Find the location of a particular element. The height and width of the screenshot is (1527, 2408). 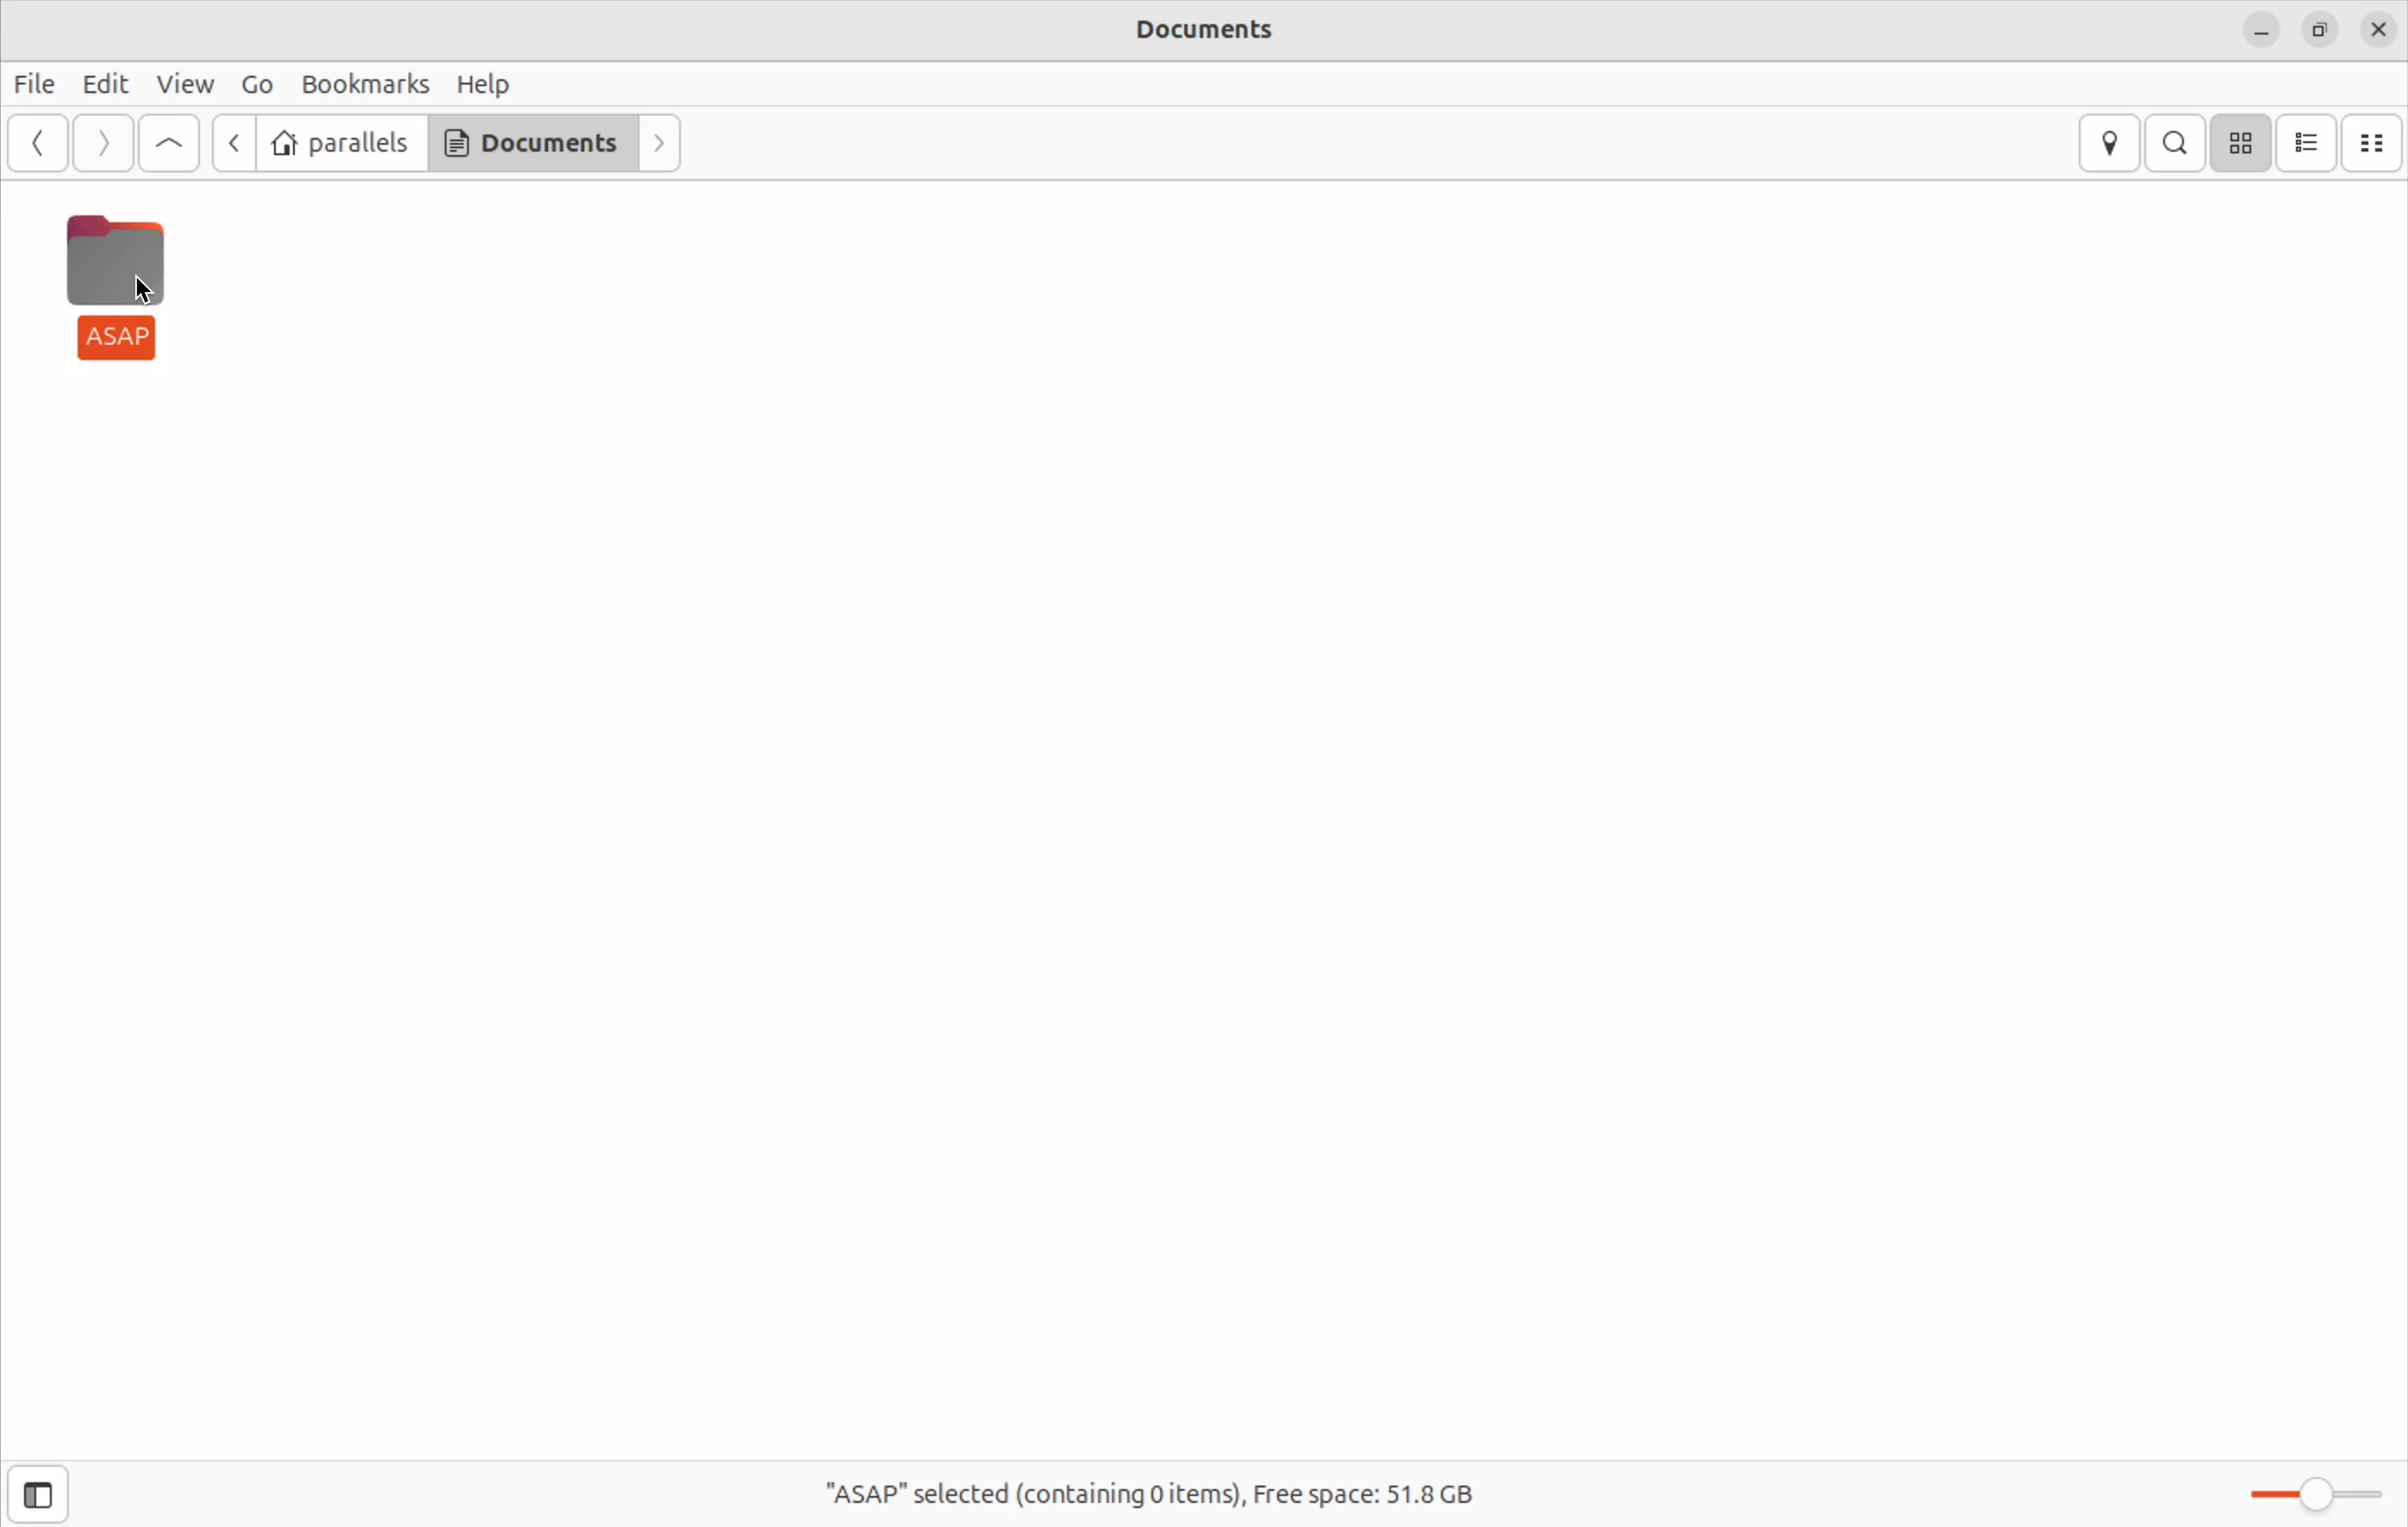

toggle bar is located at coordinates (2304, 1486).